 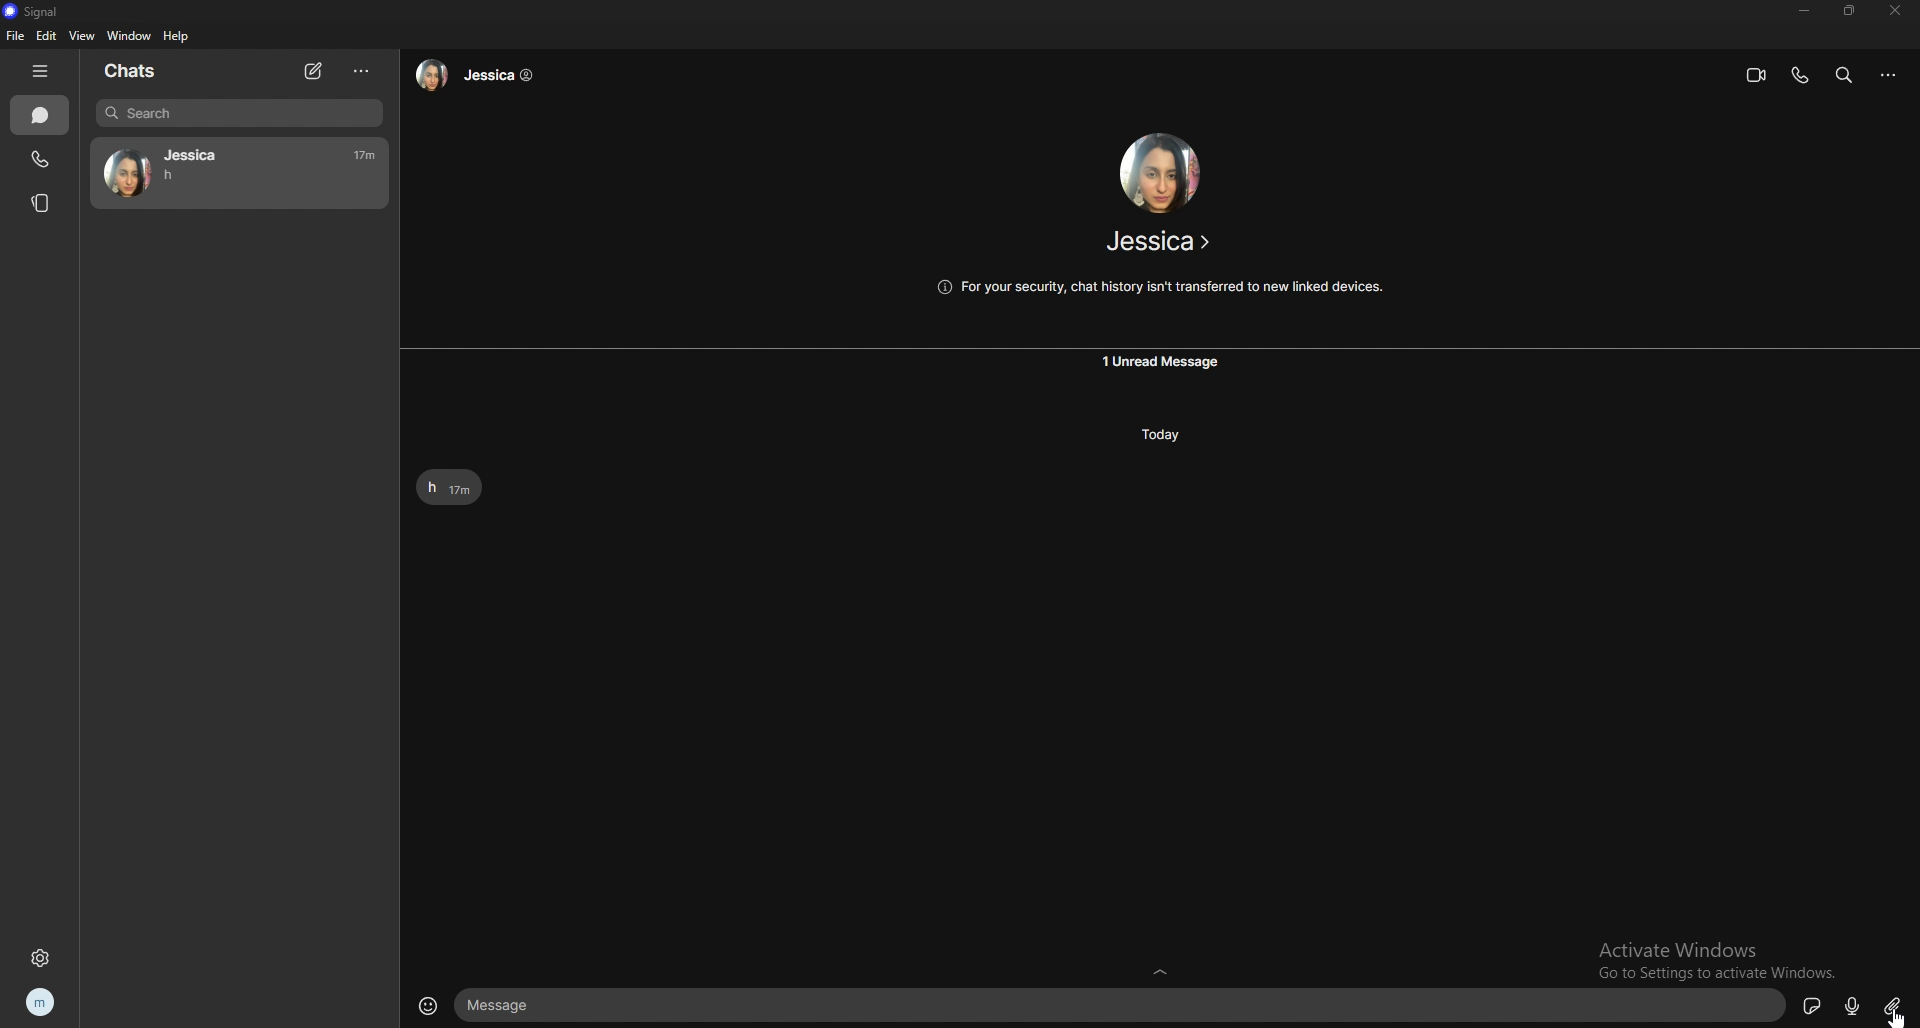 What do you see at coordinates (177, 36) in the screenshot?
I see `help` at bounding box center [177, 36].